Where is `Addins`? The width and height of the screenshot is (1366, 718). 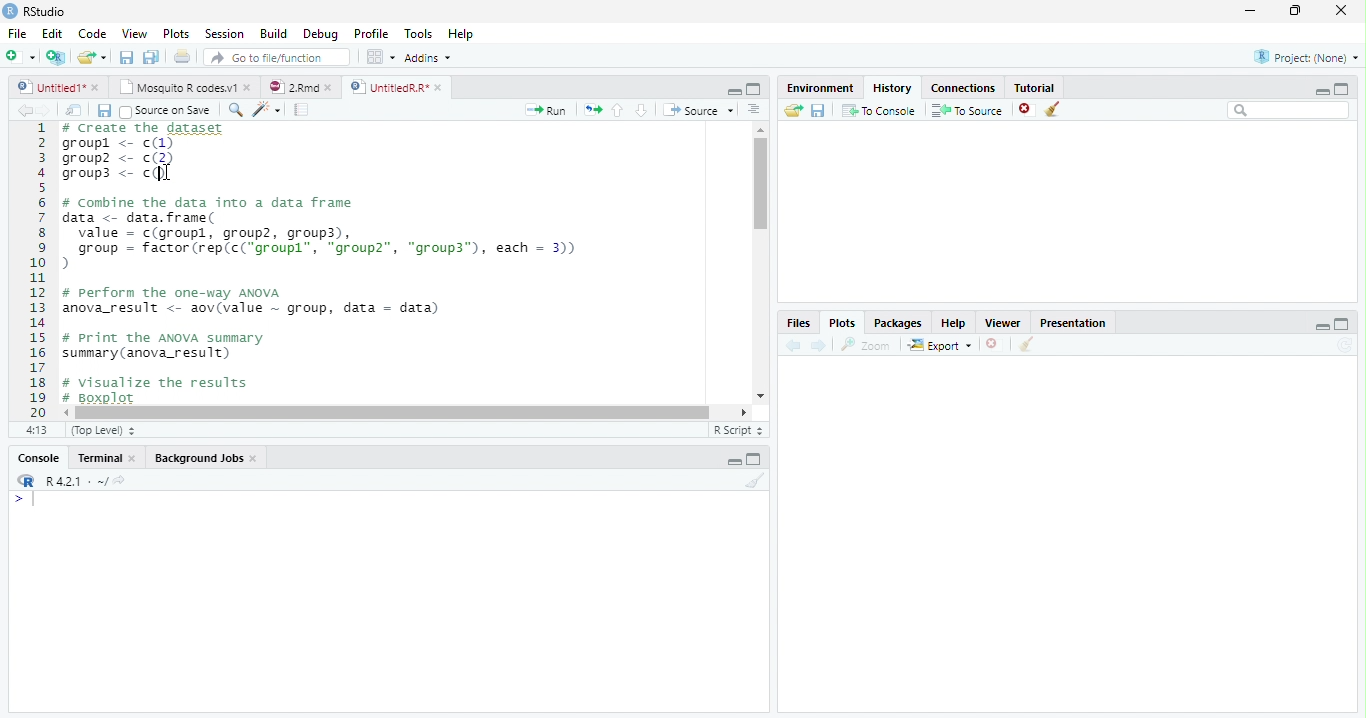 Addins is located at coordinates (429, 59).